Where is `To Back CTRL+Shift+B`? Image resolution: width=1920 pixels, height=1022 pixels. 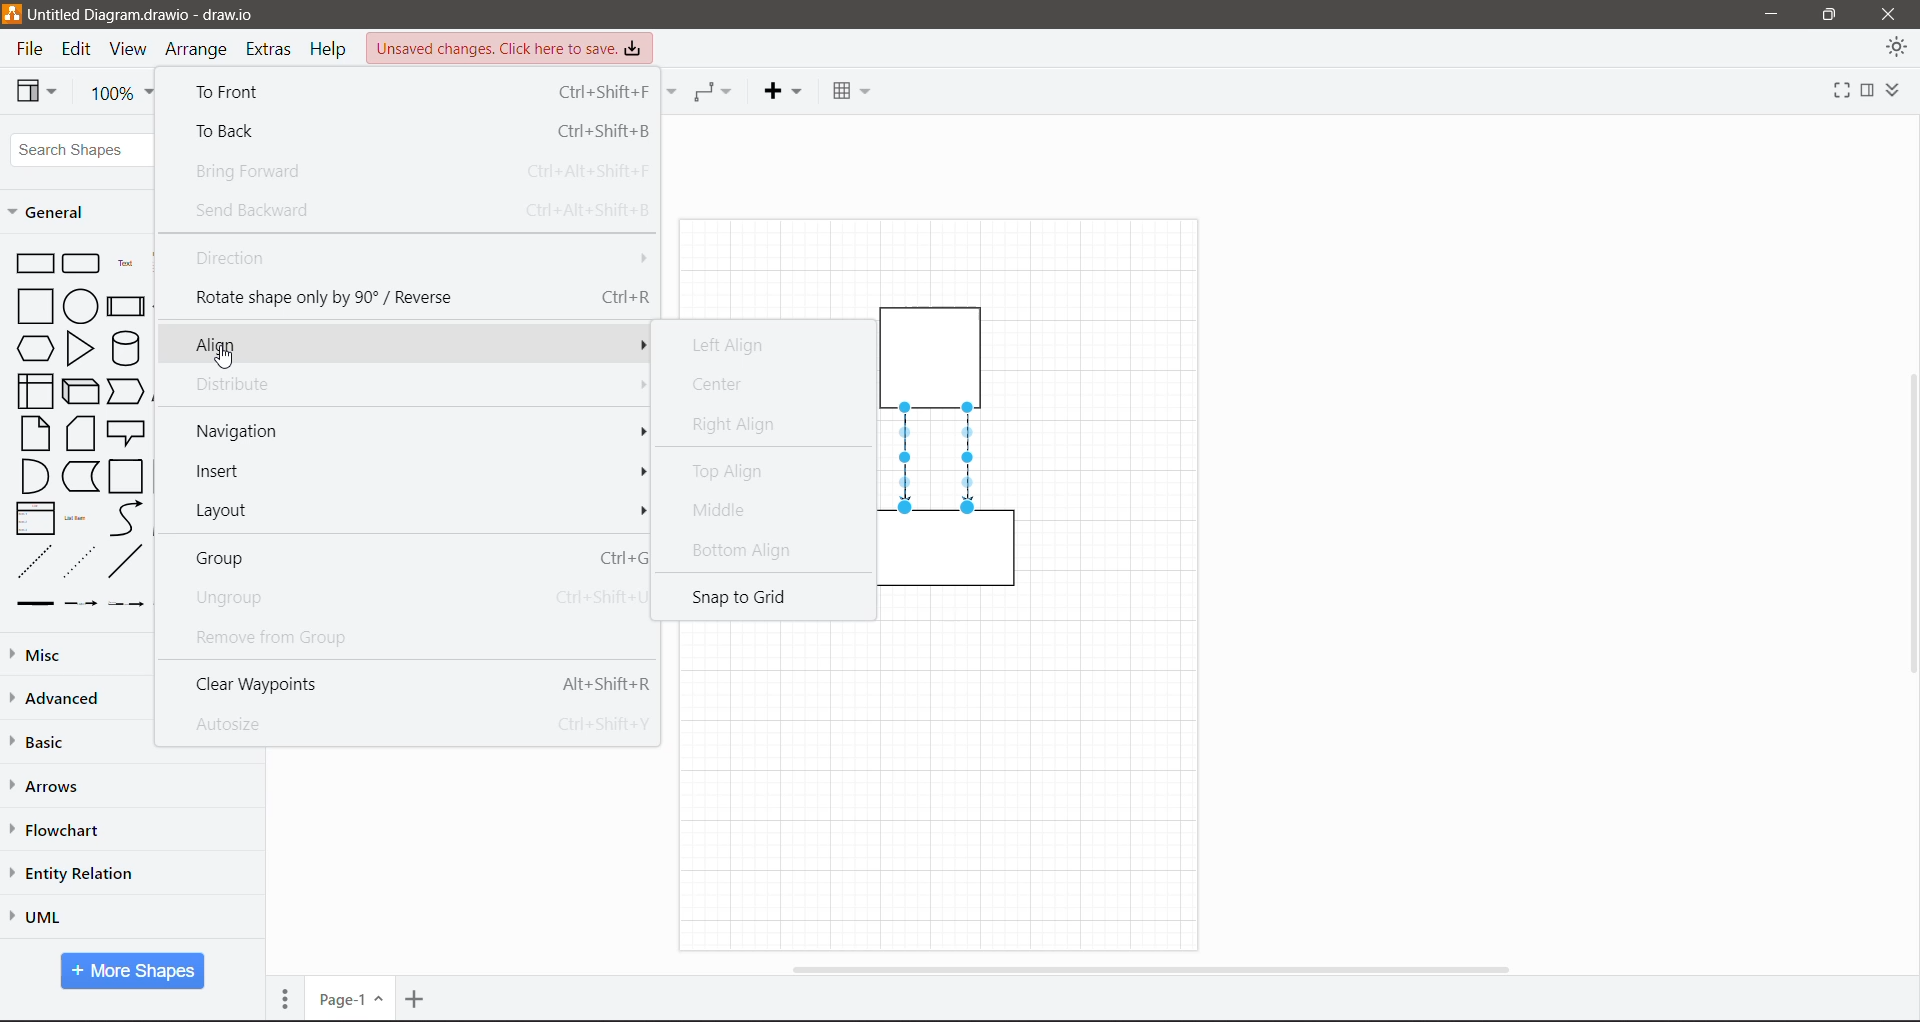 To Back CTRL+Shift+B is located at coordinates (411, 130).